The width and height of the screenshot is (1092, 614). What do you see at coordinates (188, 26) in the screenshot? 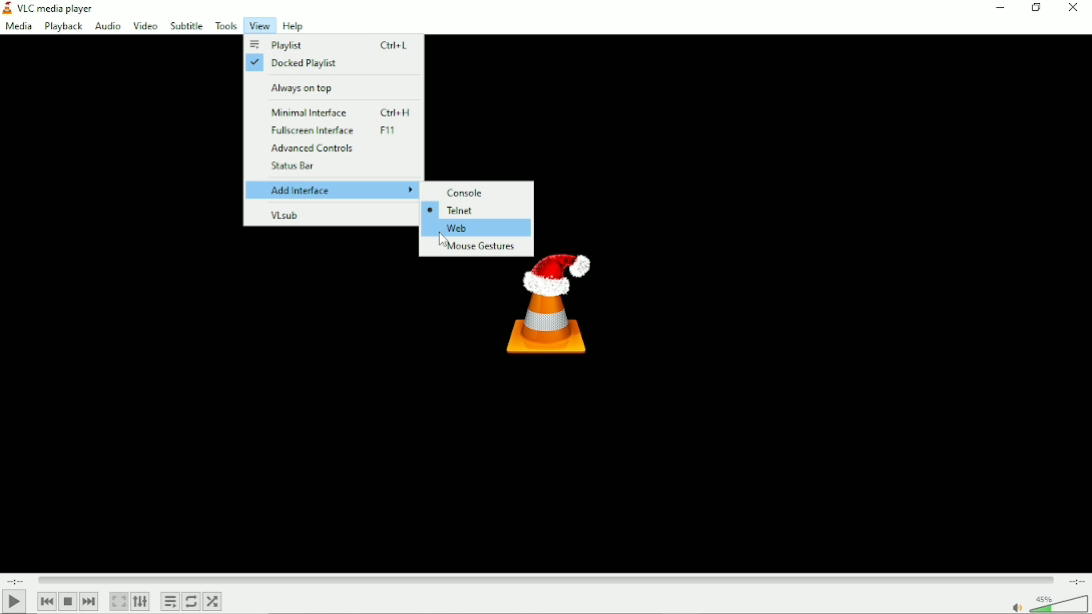
I see `Subtitle` at bounding box center [188, 26].